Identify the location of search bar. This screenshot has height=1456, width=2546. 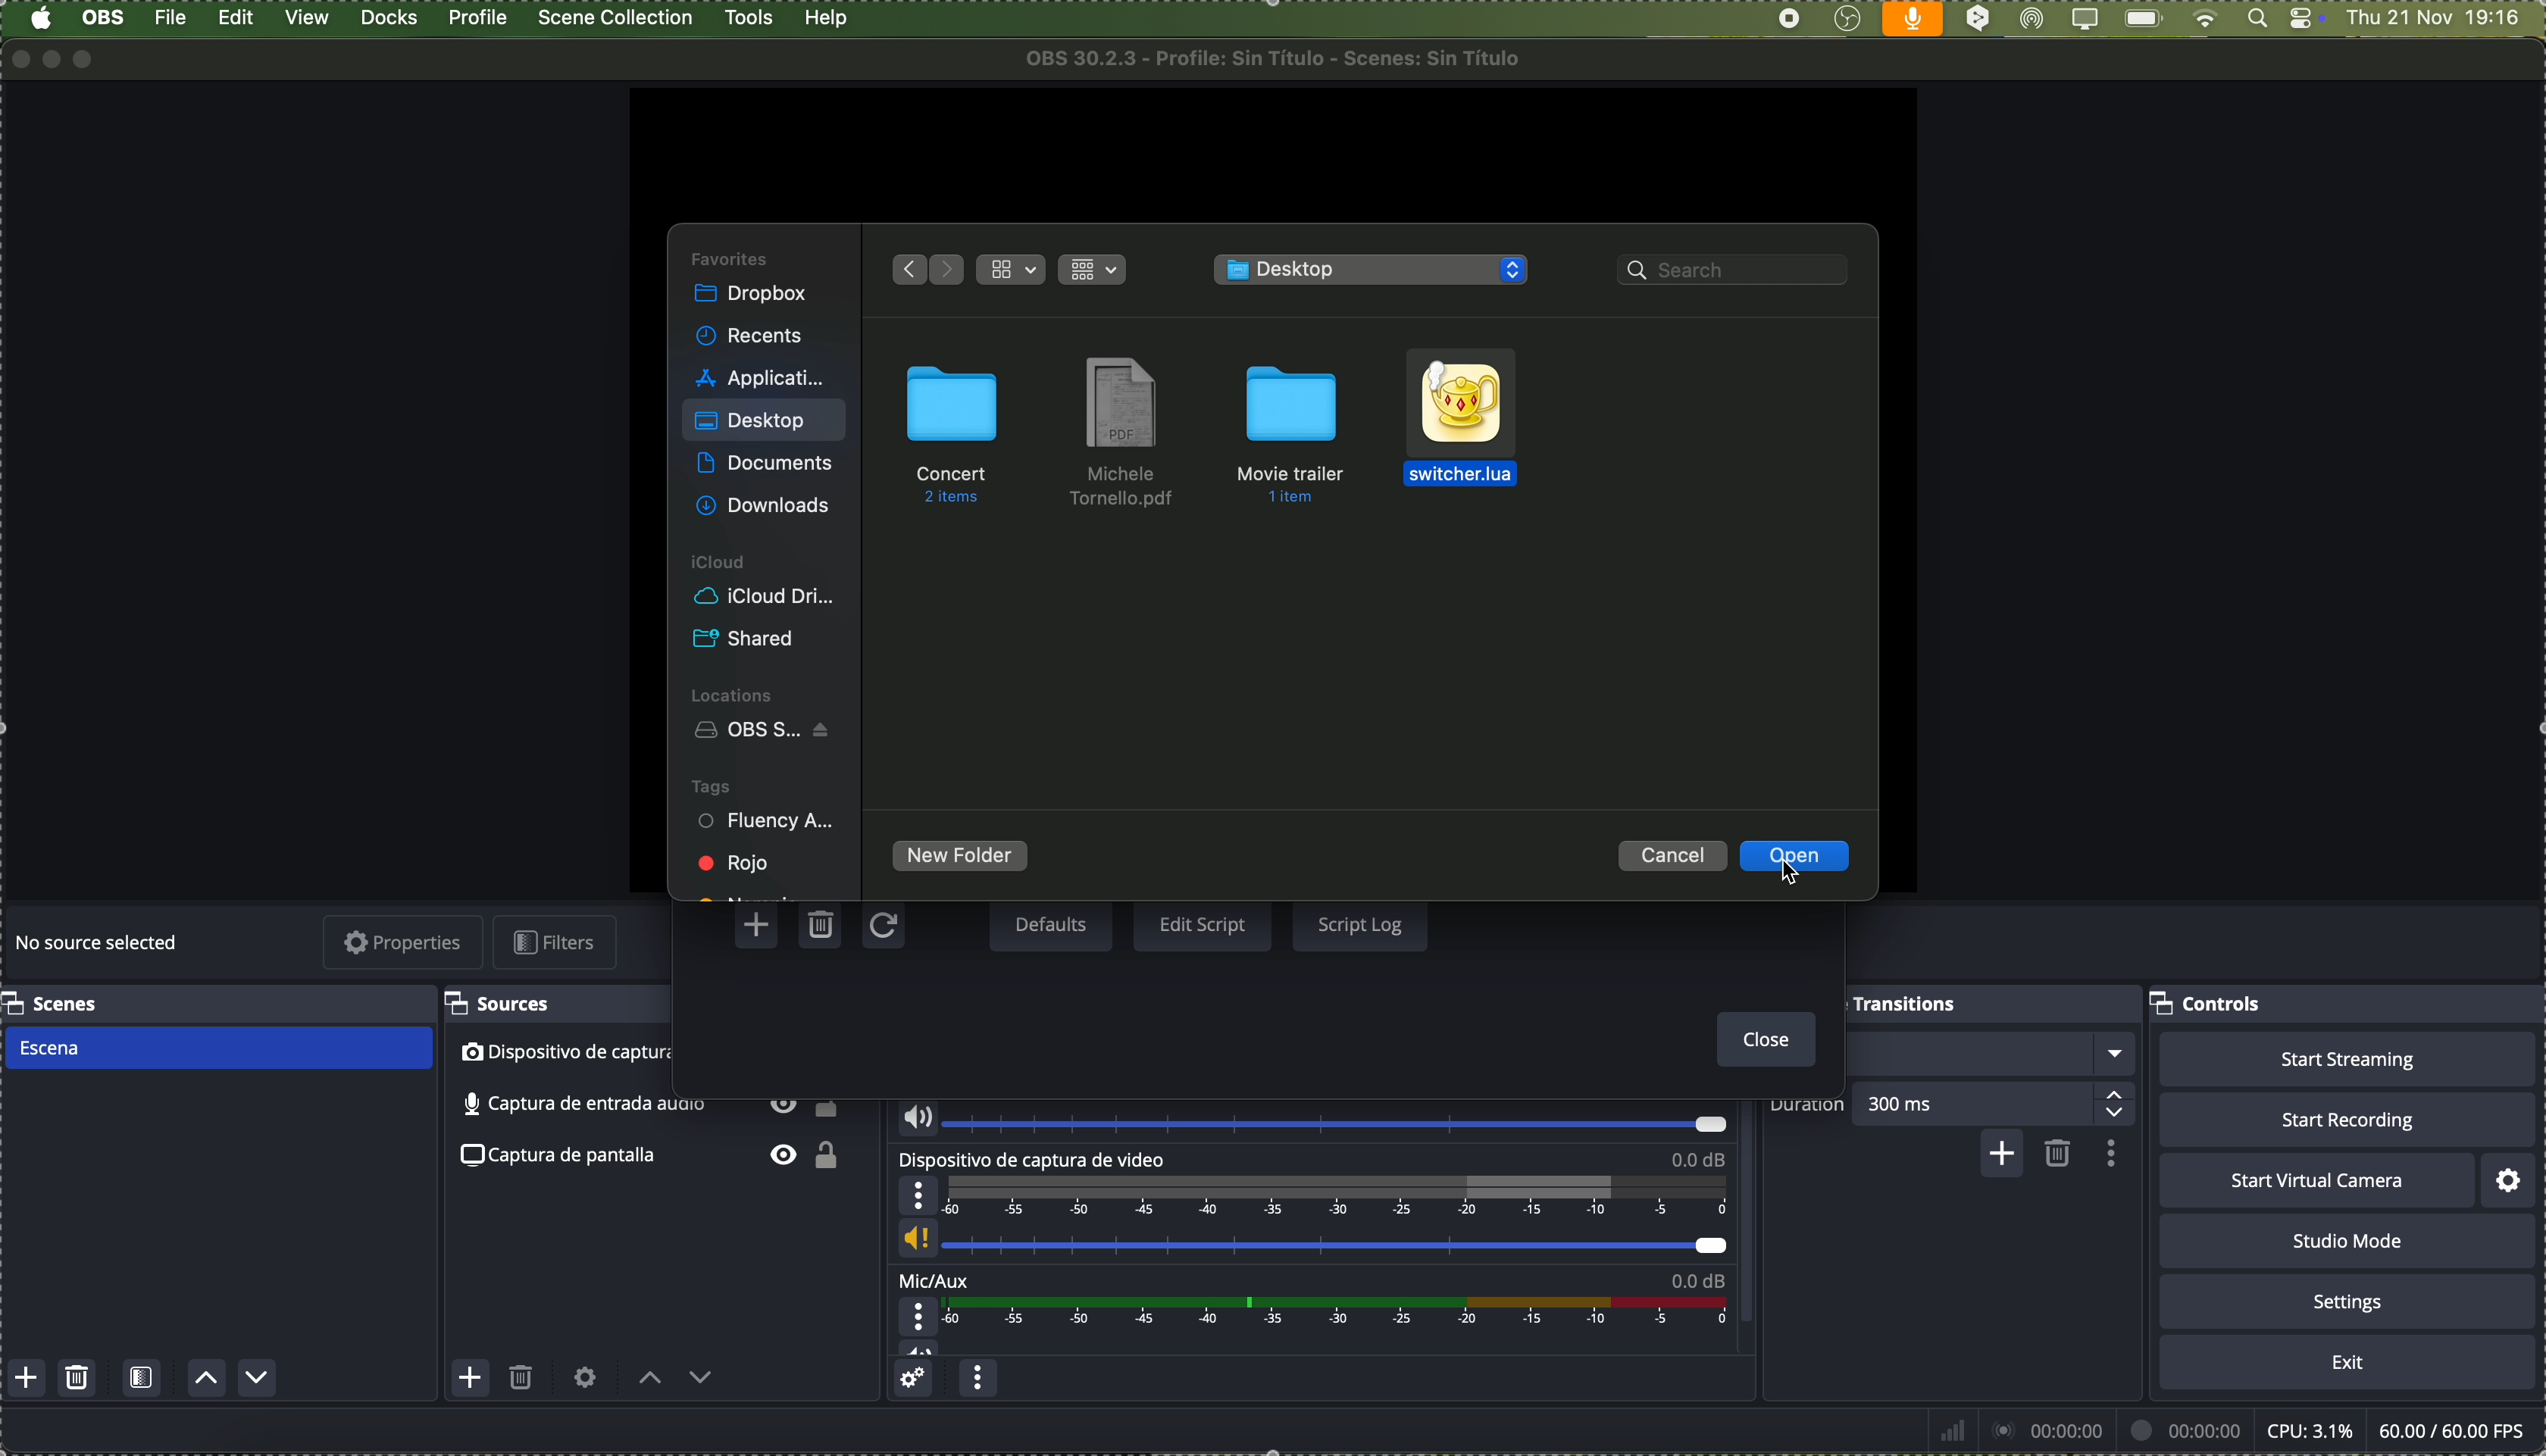
(1739, 273).